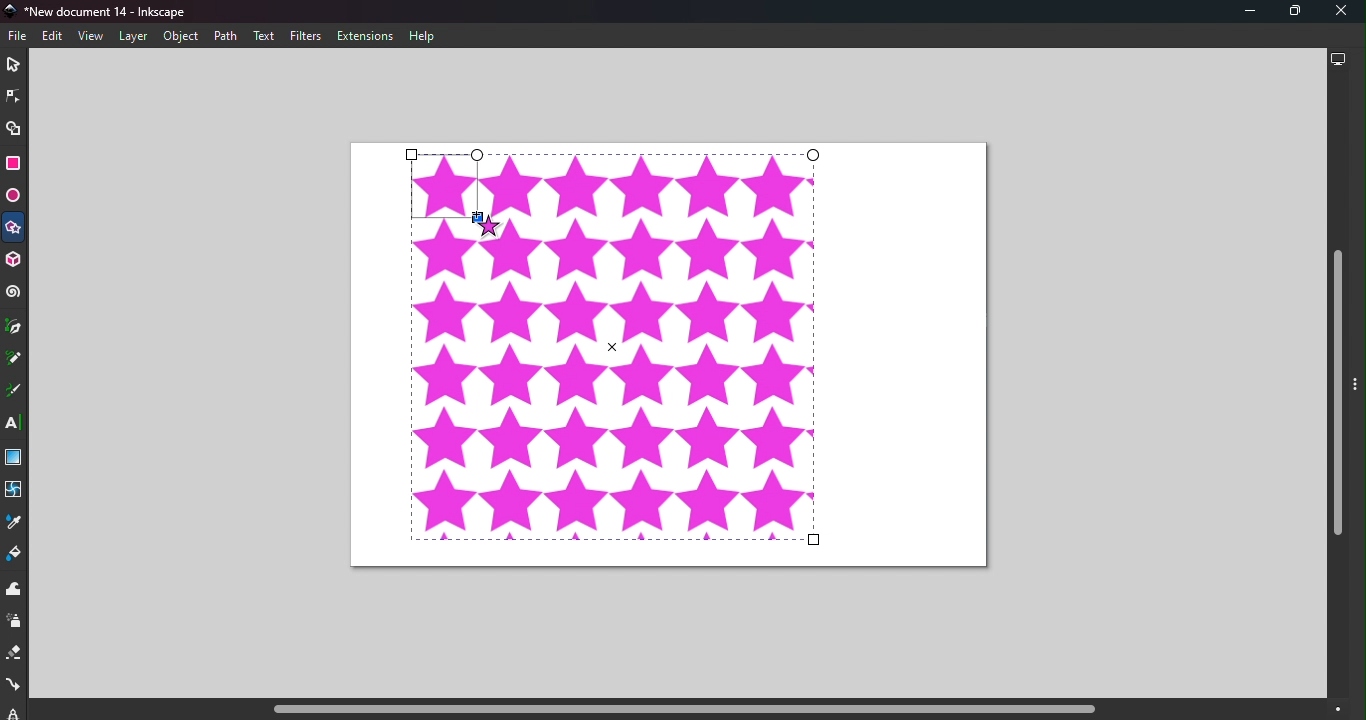  I want to click on Connector tool, so click(13, 687).